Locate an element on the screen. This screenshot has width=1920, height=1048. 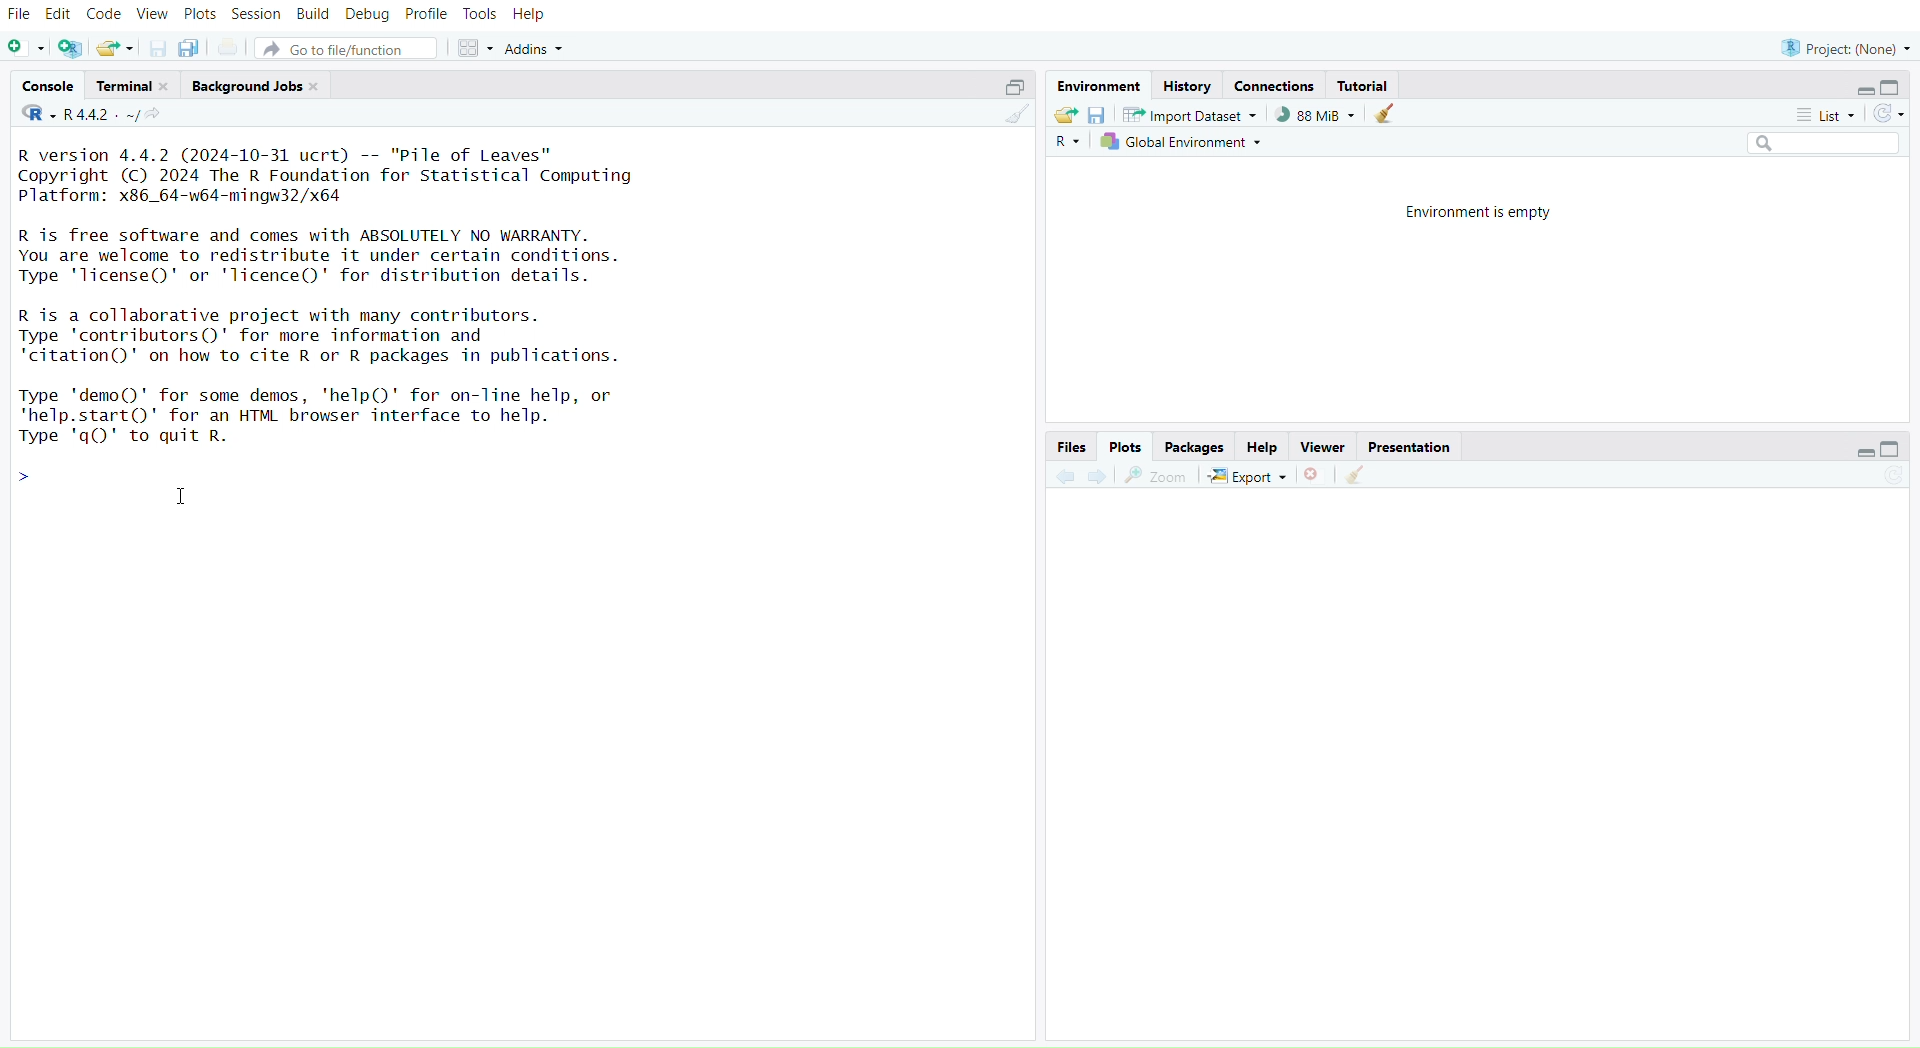
clear console is located at coordinates (1016, 118).